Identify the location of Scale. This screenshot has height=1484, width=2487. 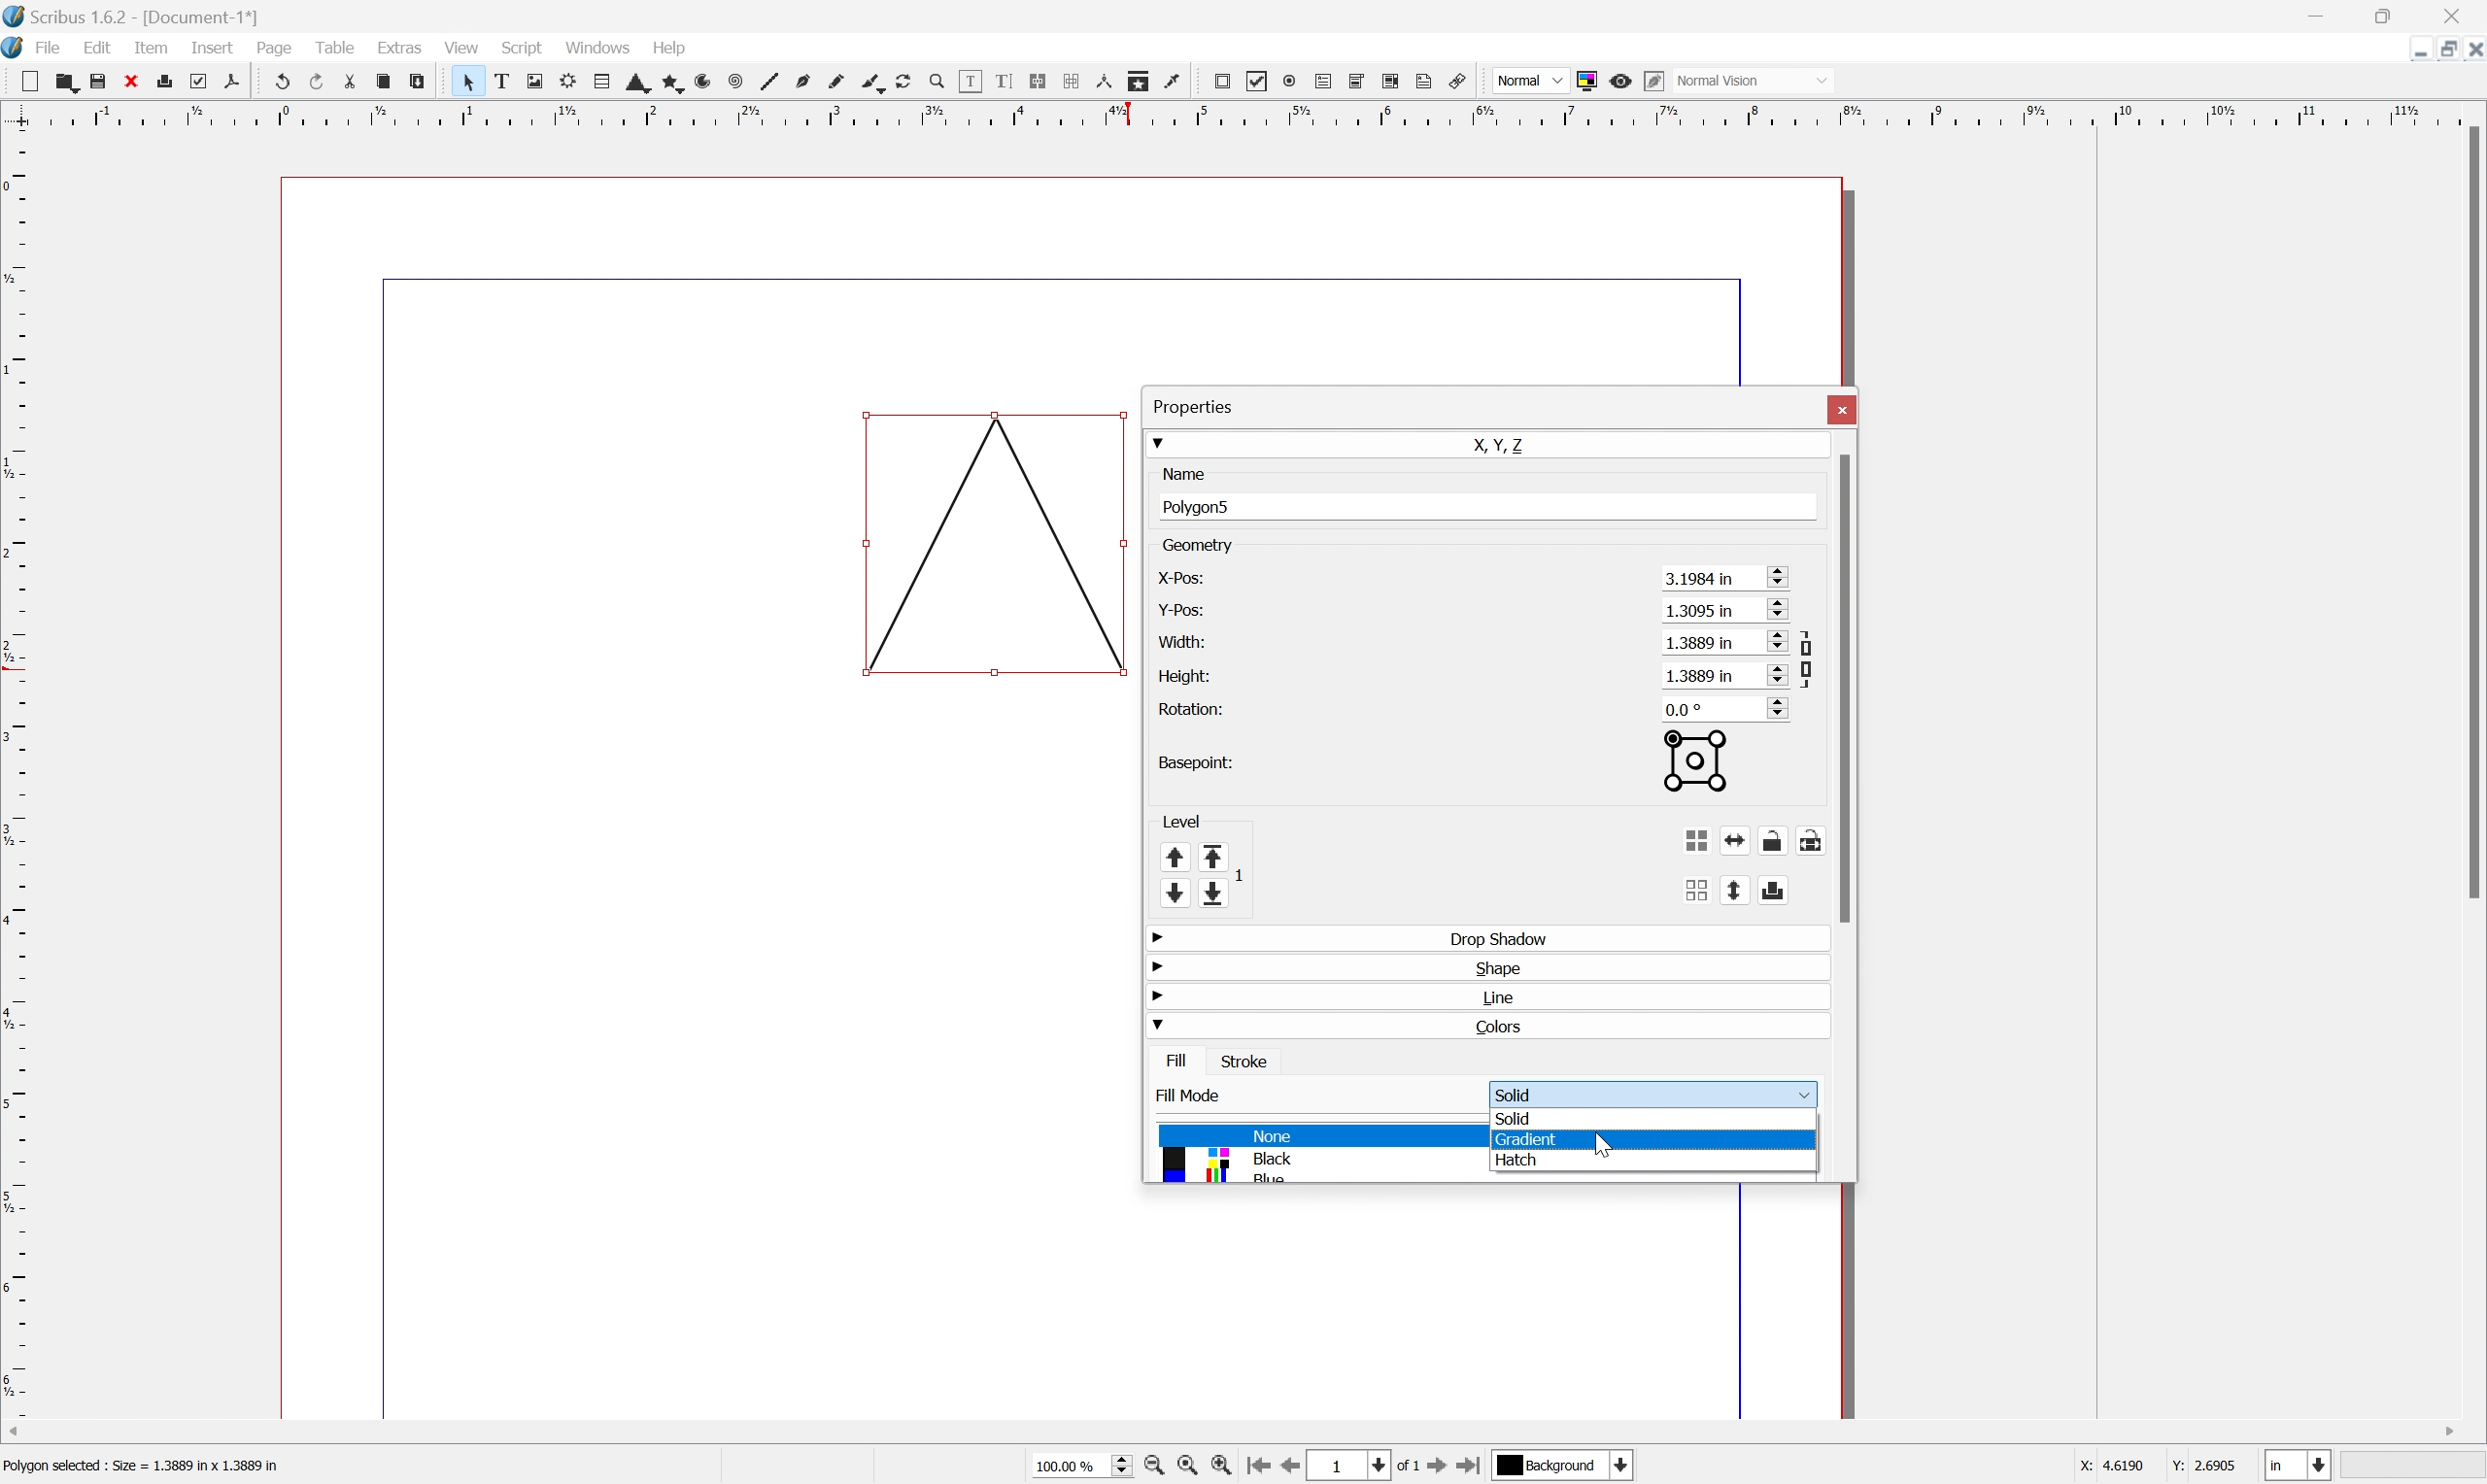
(1241, 111).